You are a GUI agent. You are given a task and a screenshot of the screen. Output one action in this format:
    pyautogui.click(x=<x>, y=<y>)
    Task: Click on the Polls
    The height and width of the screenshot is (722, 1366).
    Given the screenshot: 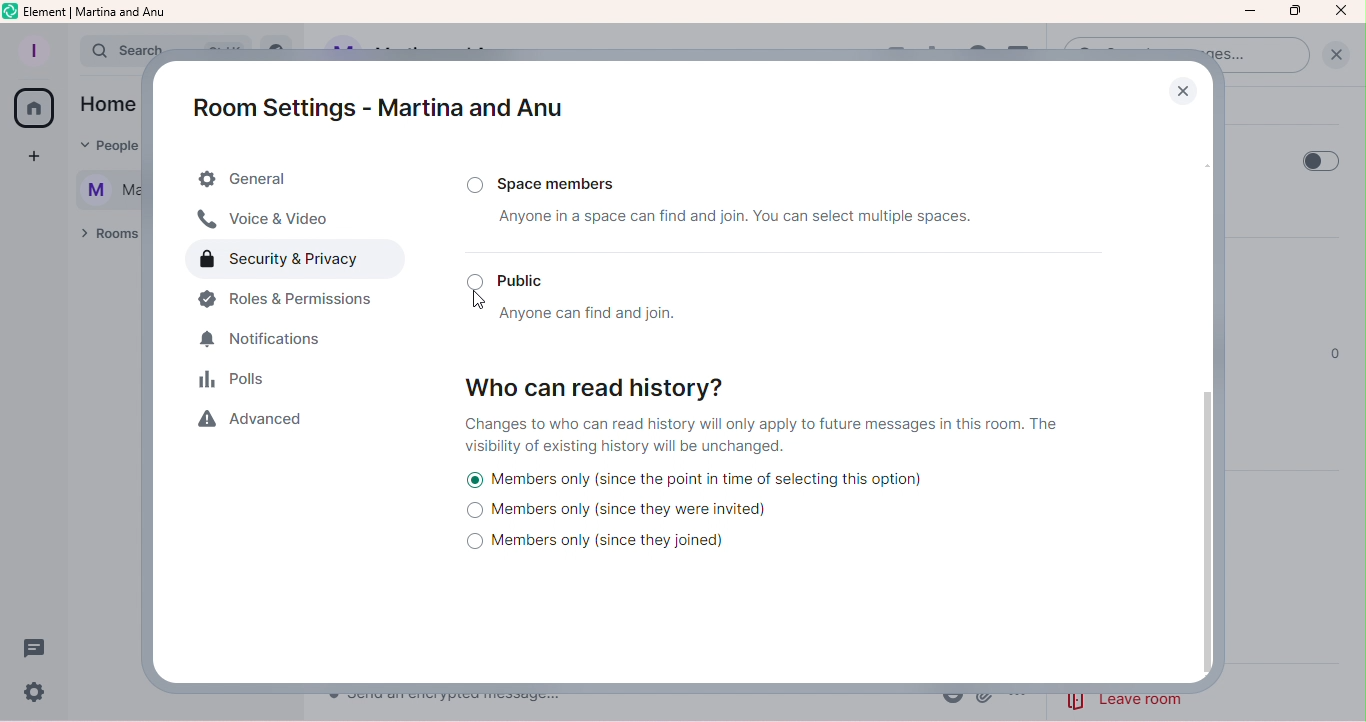 What is the action you would take?
    pyautogui.click(x=243, y=381)
    